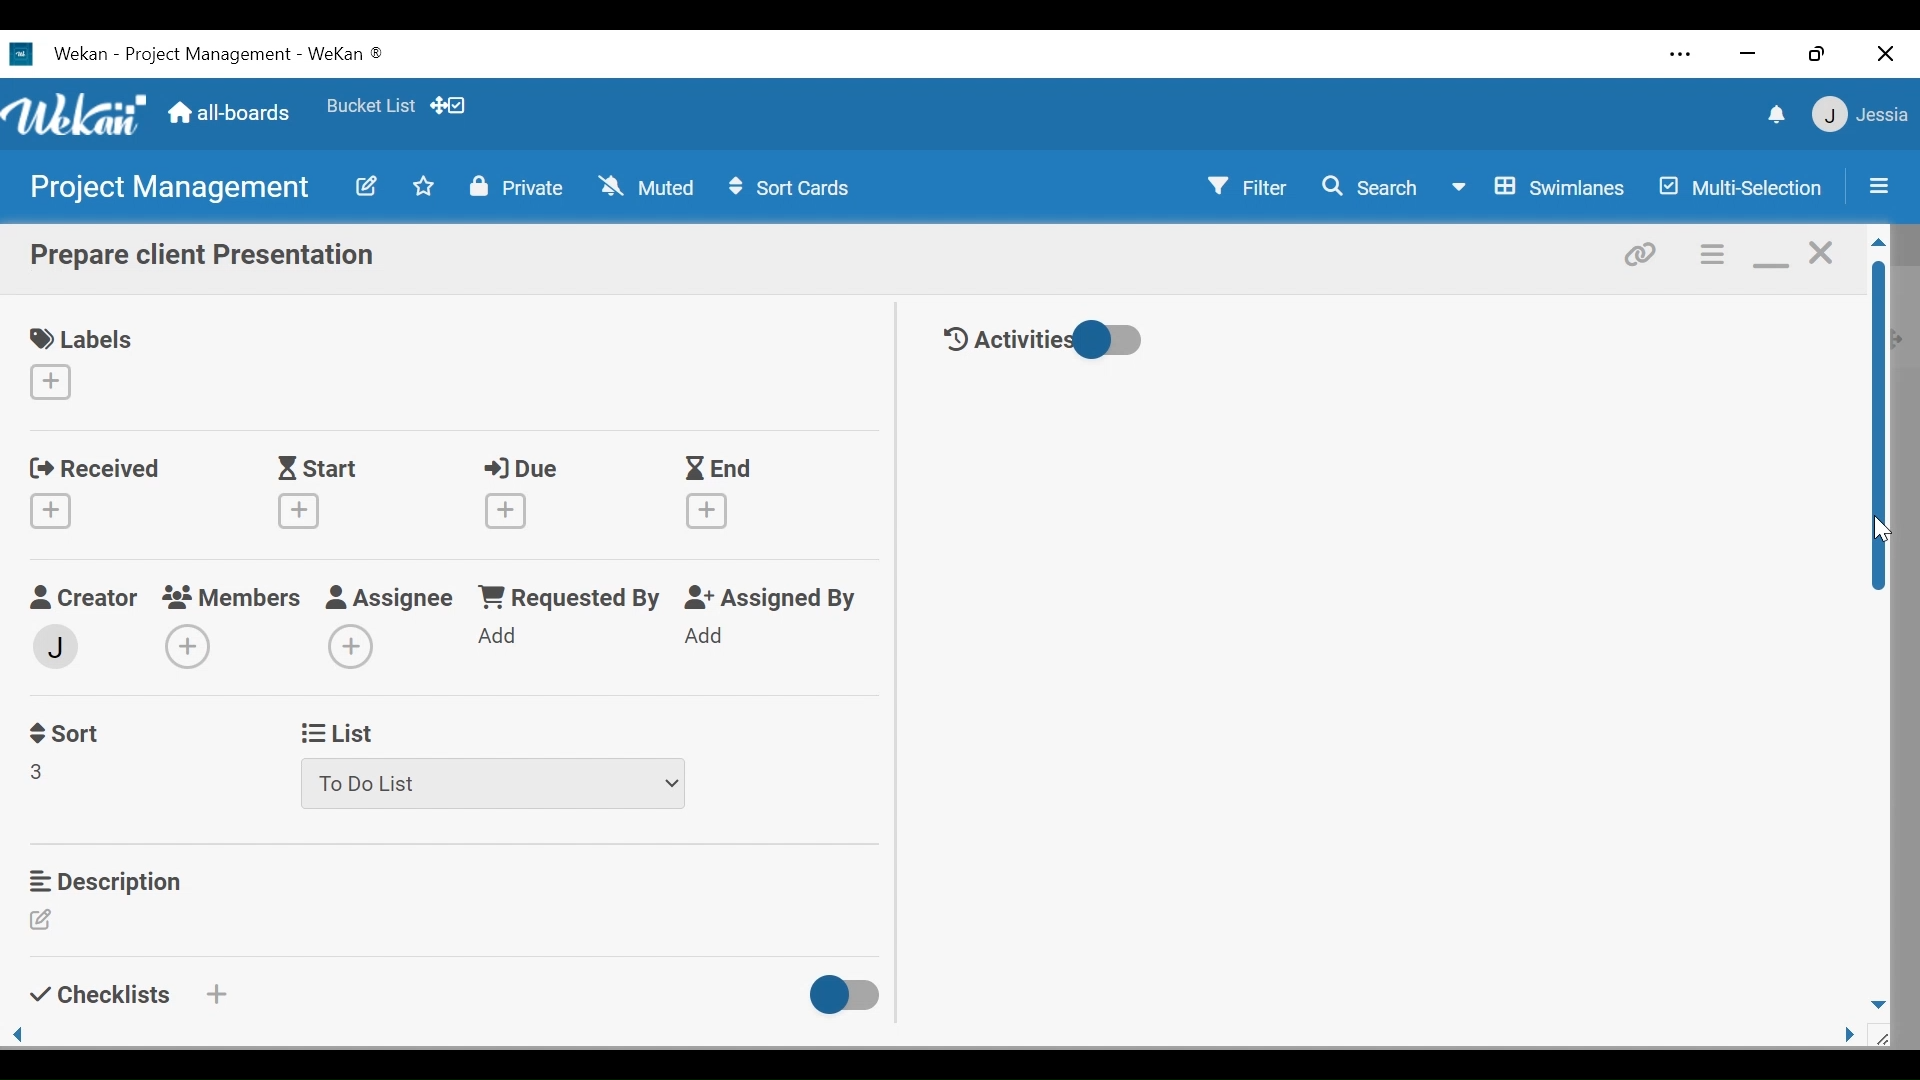 This screenshot has height=1080, width=1920. I want to click on Card Name, so click(199, 258).